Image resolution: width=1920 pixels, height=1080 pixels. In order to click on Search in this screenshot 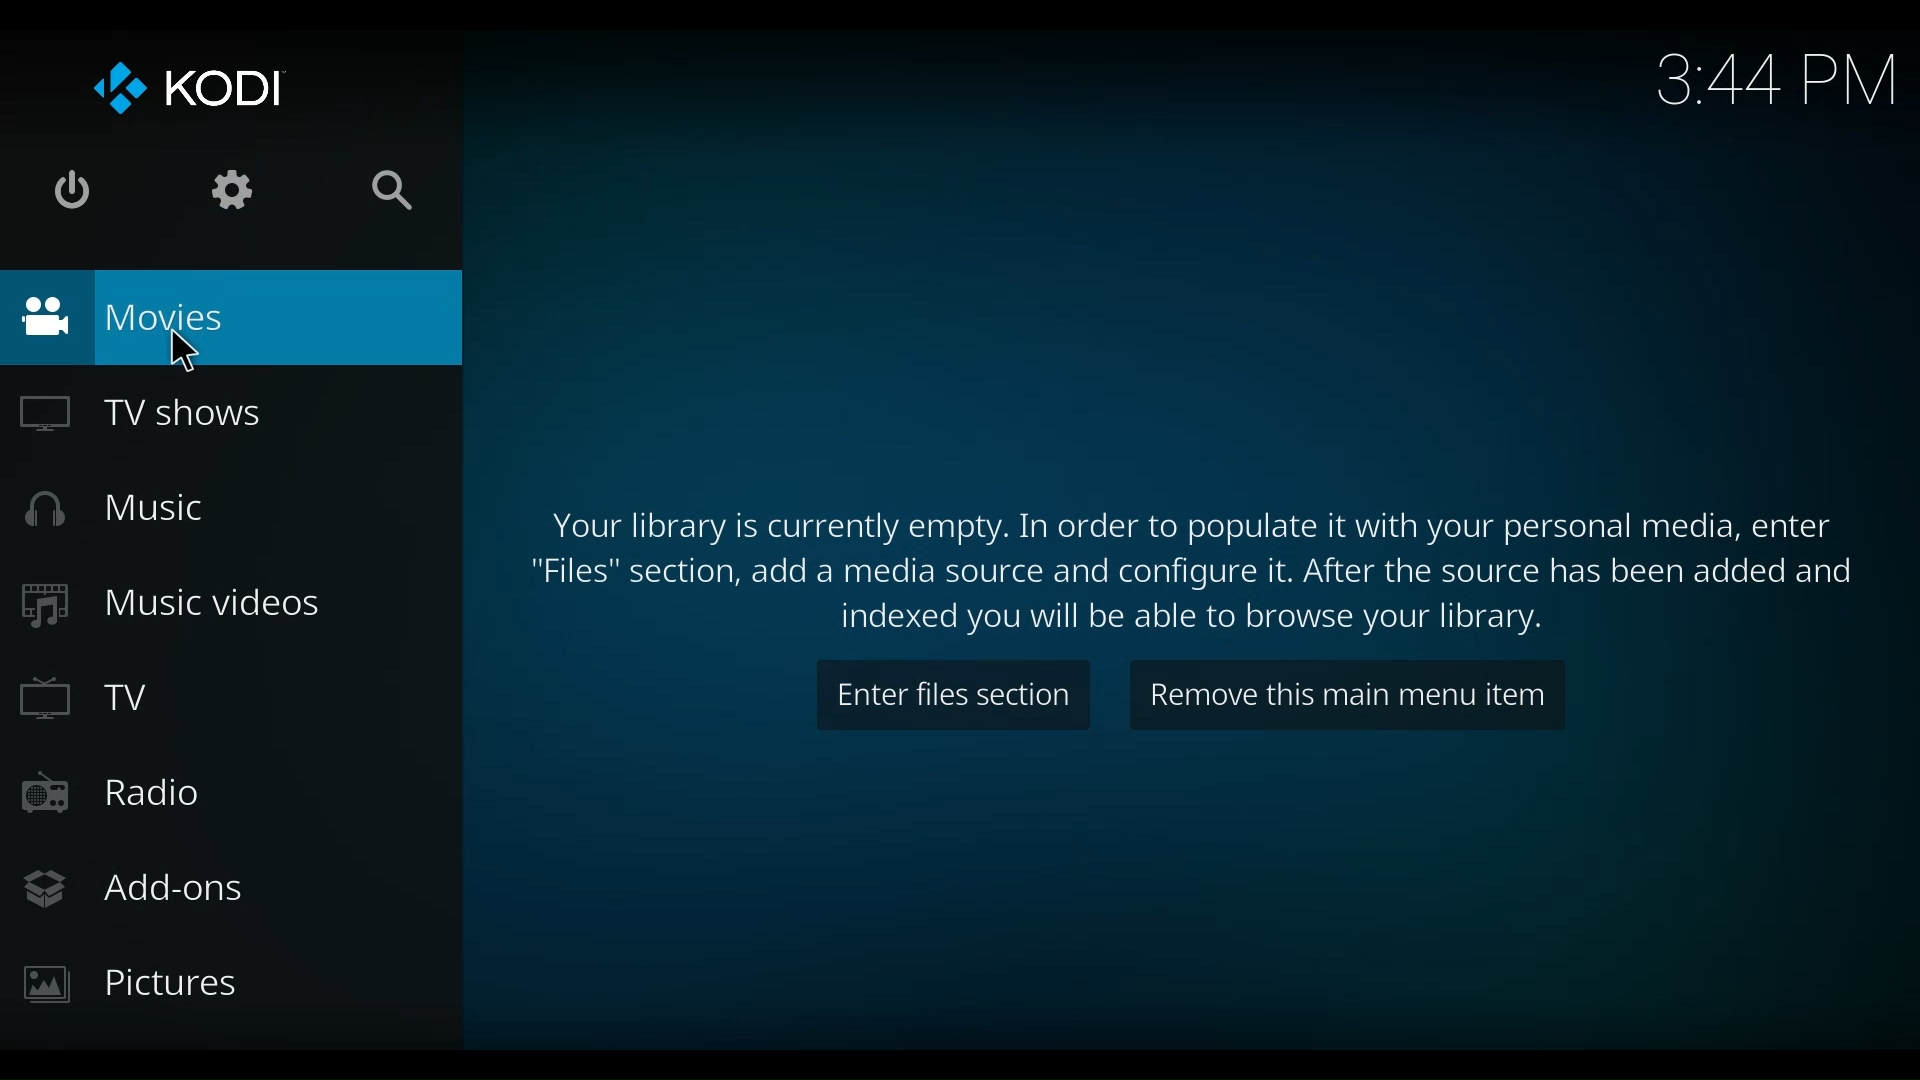, I will do `click(398, 191)`.